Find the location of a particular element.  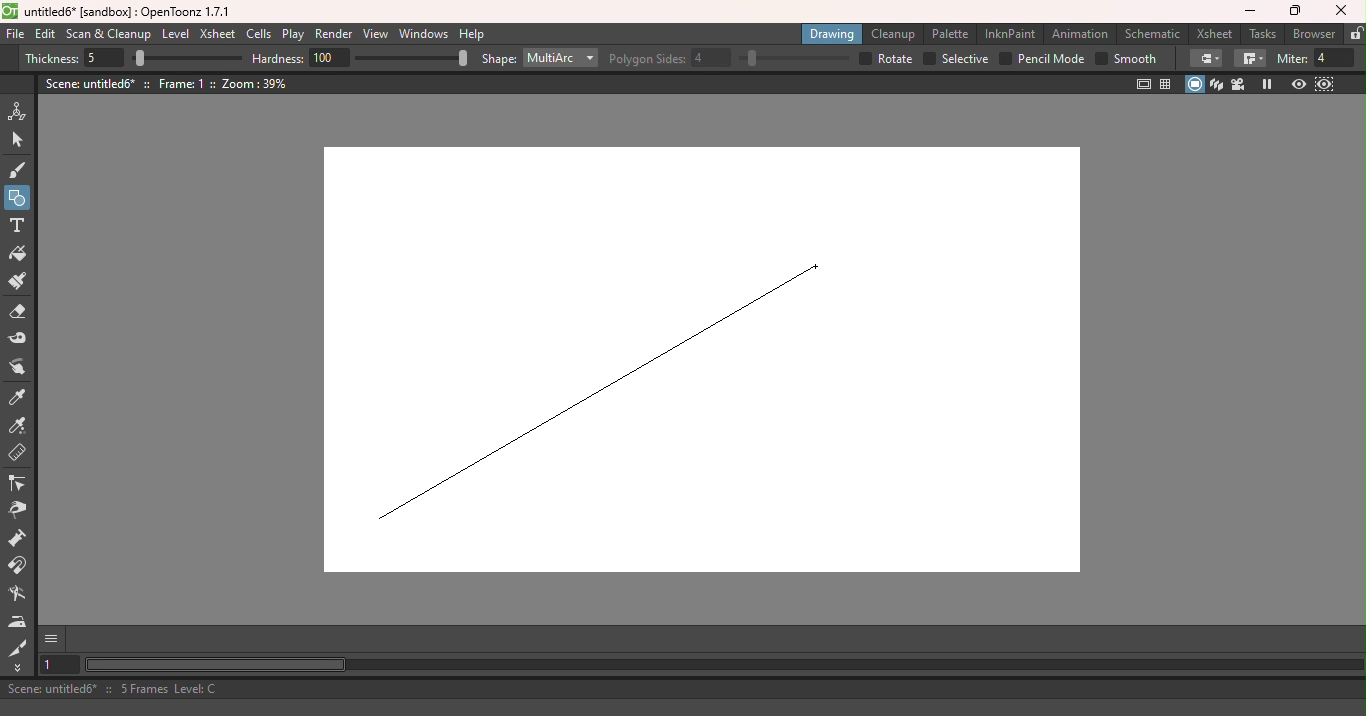

Hardness bar is located at coordinates (412, 58).